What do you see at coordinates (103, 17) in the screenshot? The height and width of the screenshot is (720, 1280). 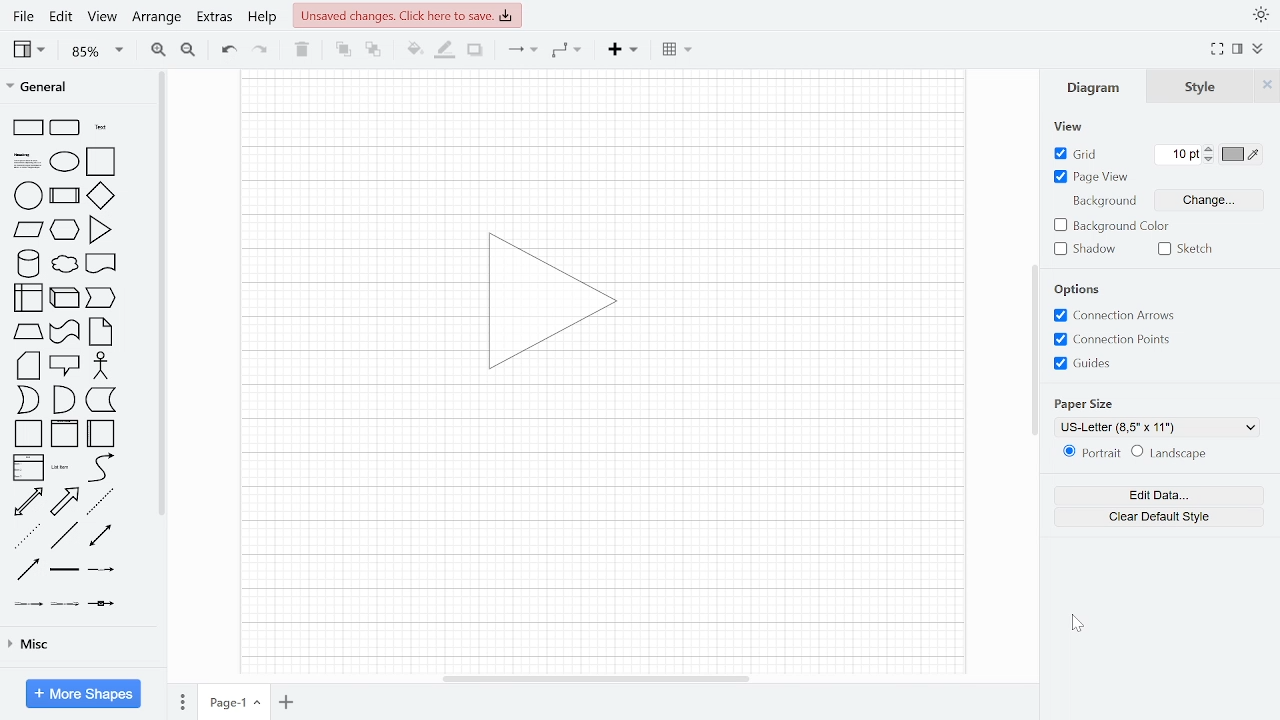 I see `View` at bounding box center [103, 17].